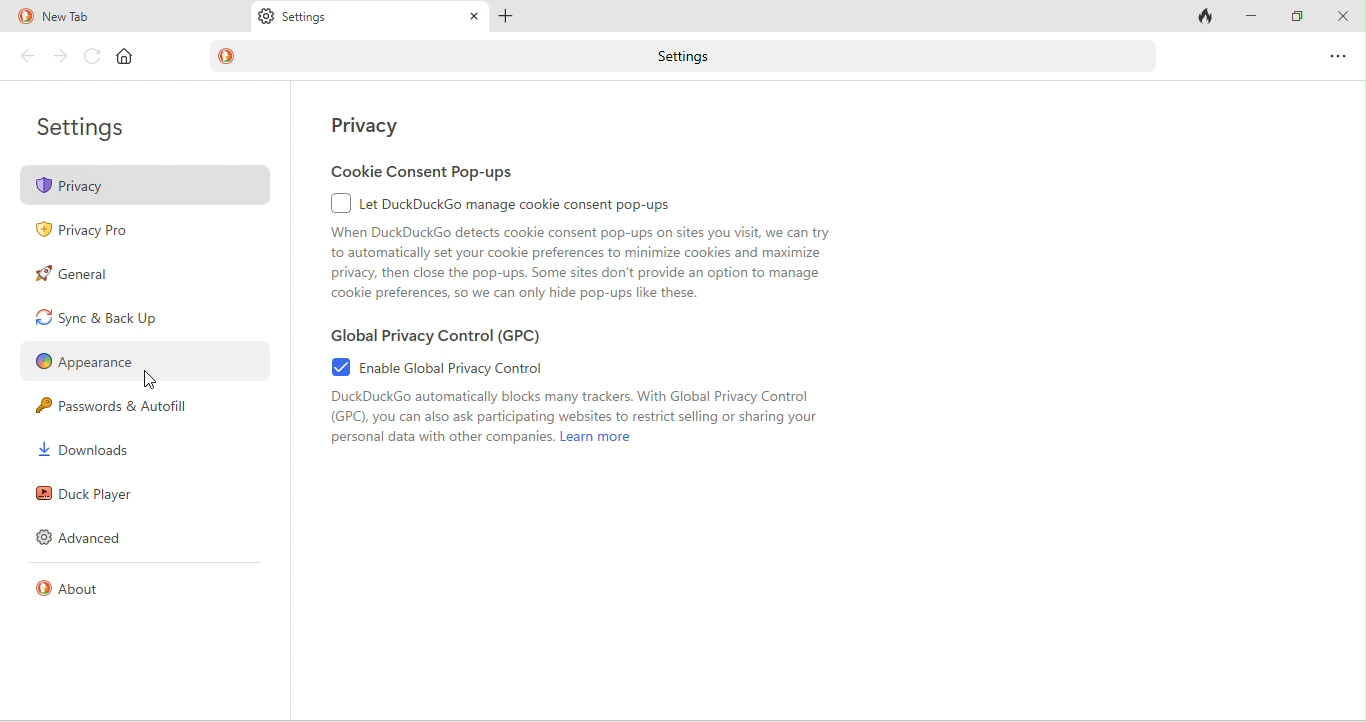 This screenshot has width=1366, height=722. What do you see at coordinates (91, 131) in the screenshot?
I see `settings` at bounding box center [91, 131].